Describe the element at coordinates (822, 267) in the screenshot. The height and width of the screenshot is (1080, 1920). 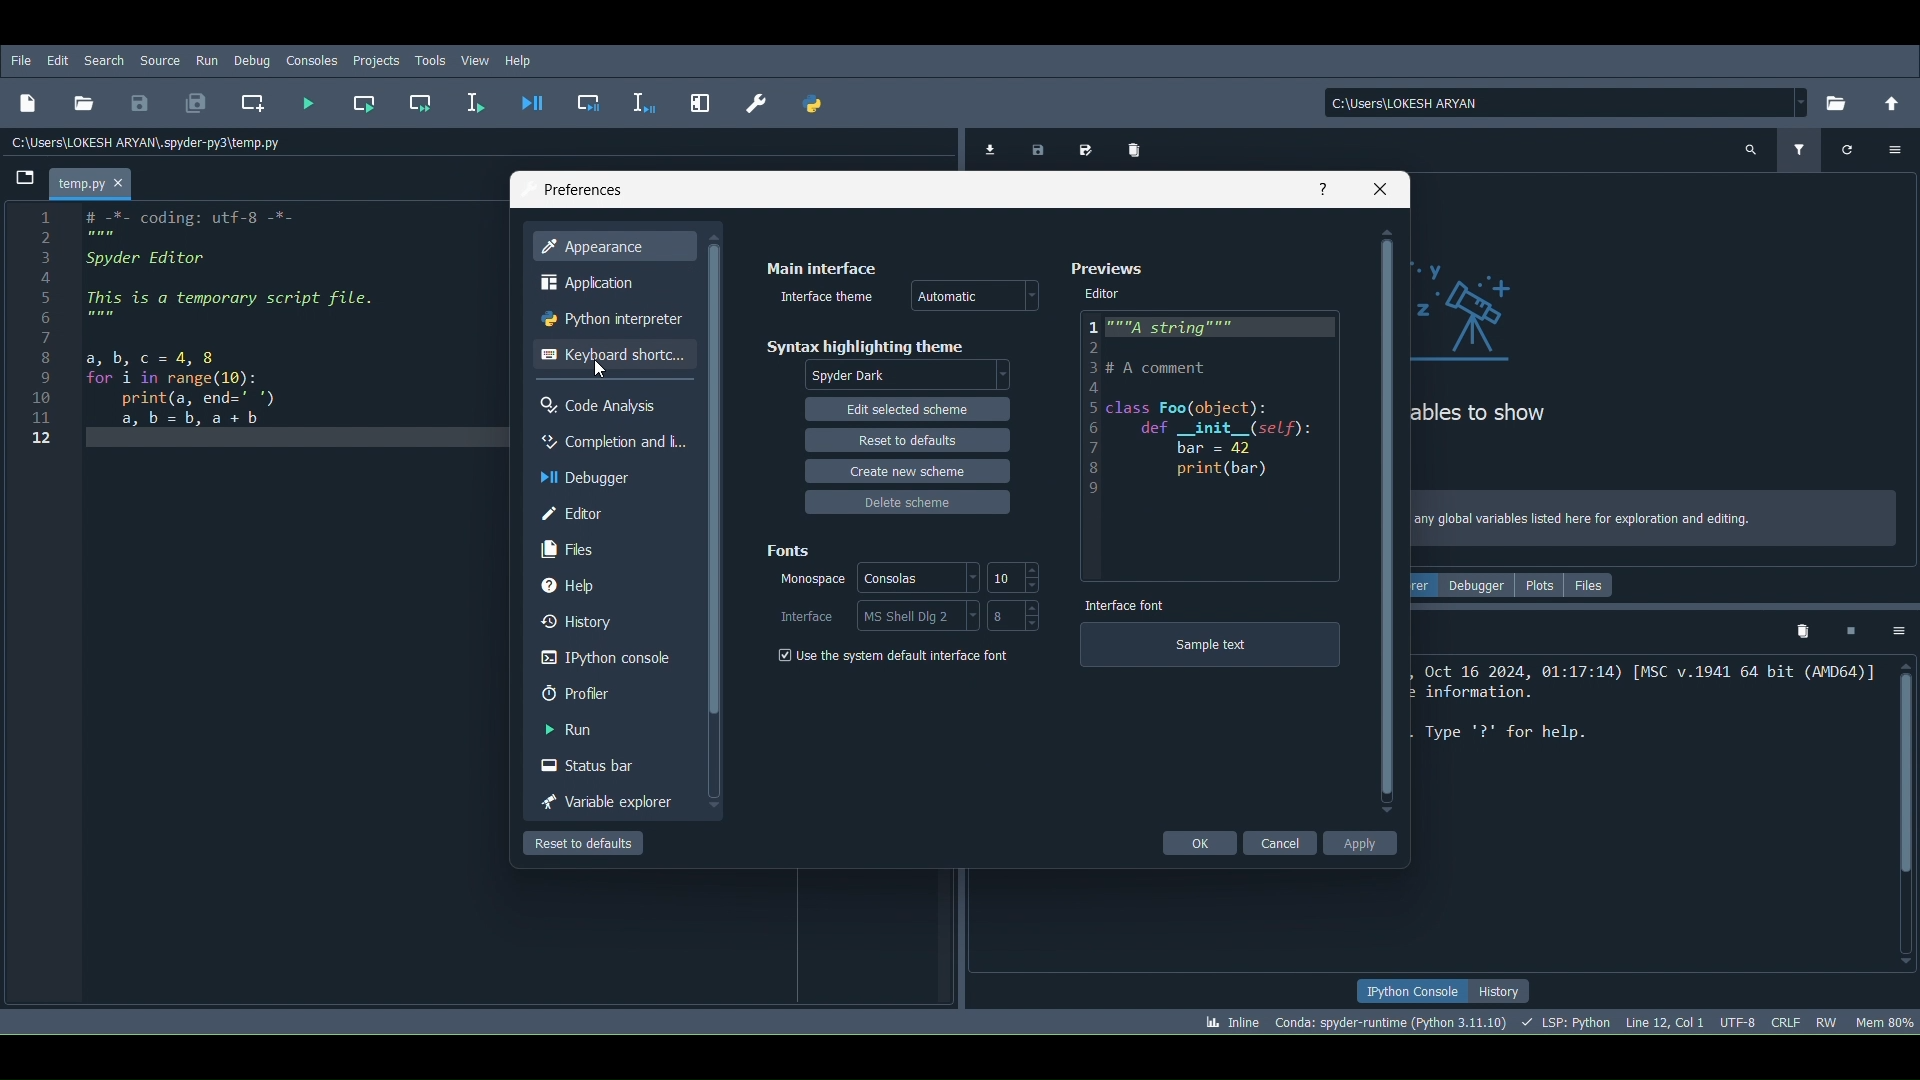
I see `Main interface` at that location.